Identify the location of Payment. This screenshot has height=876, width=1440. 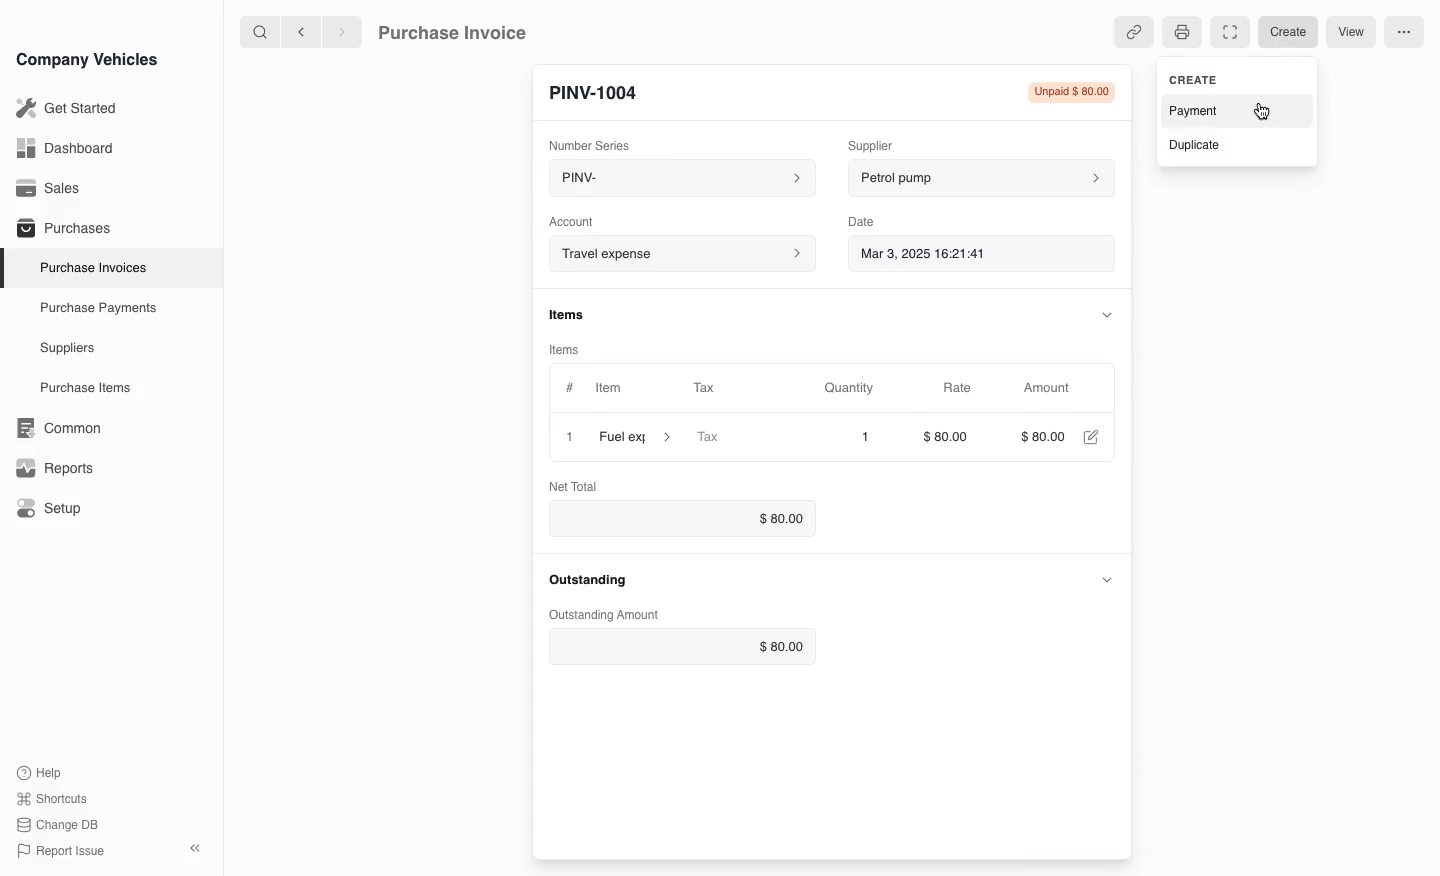
(1229, 110).